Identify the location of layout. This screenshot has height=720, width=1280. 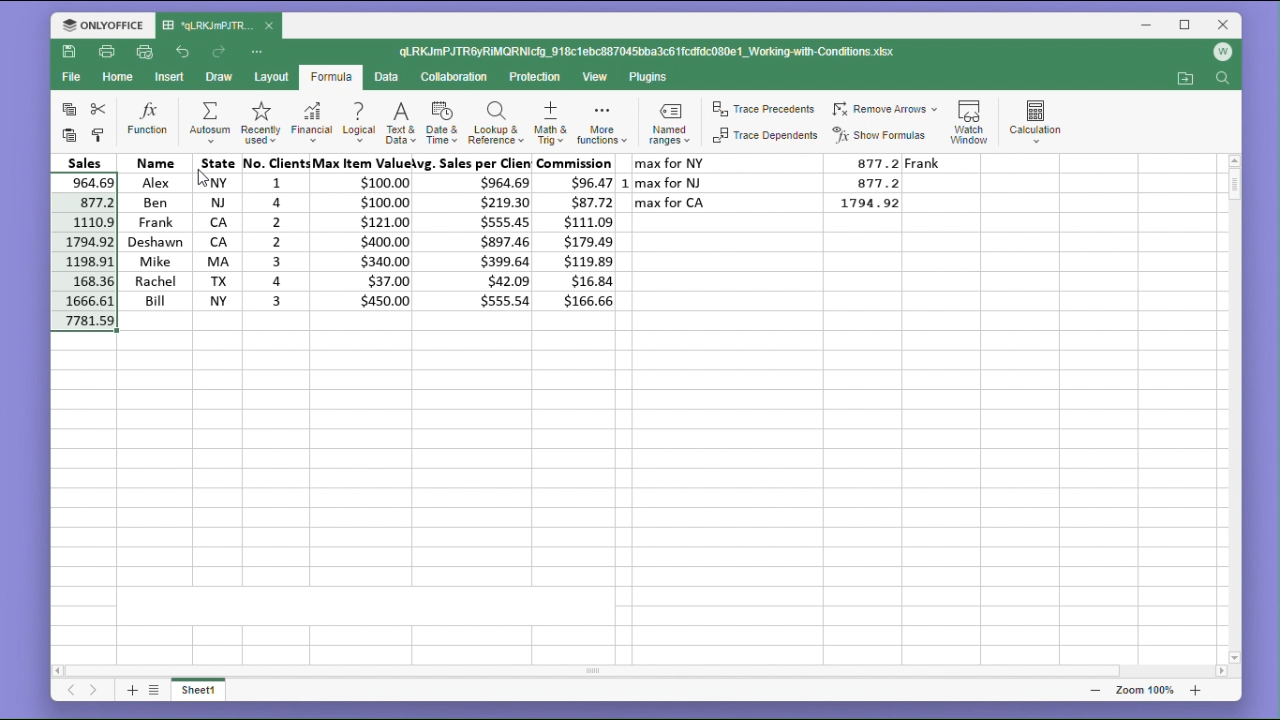
(270, 78).